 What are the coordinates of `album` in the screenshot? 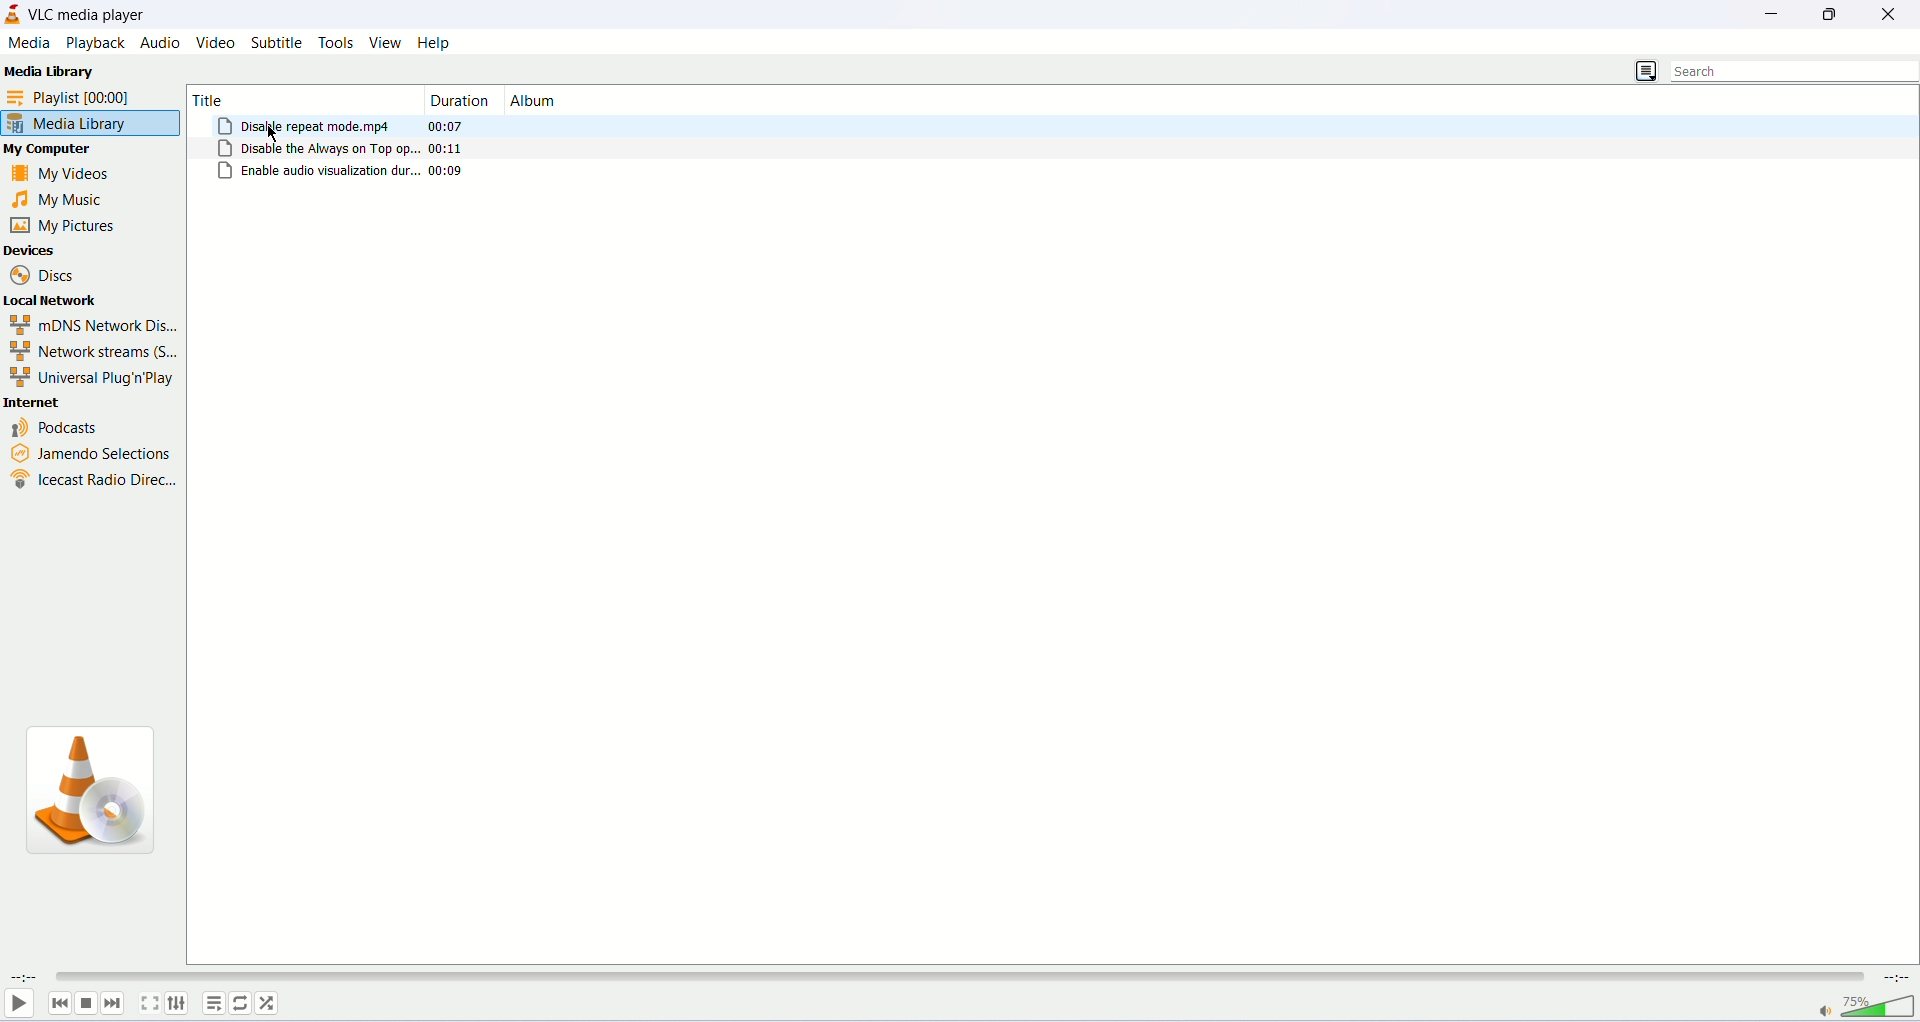 It's located at (593, 99).